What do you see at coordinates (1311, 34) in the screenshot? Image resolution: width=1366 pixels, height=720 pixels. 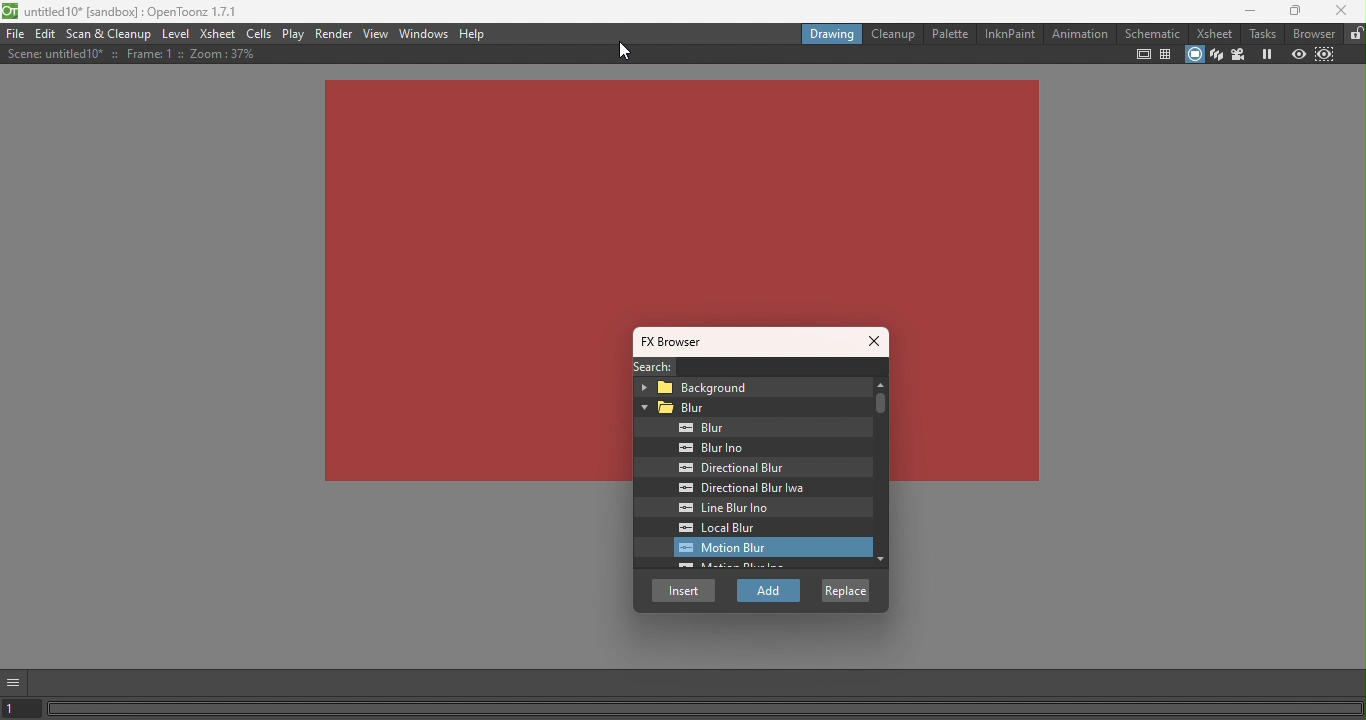 I see `Browser` at bounding box center [1311, 34].